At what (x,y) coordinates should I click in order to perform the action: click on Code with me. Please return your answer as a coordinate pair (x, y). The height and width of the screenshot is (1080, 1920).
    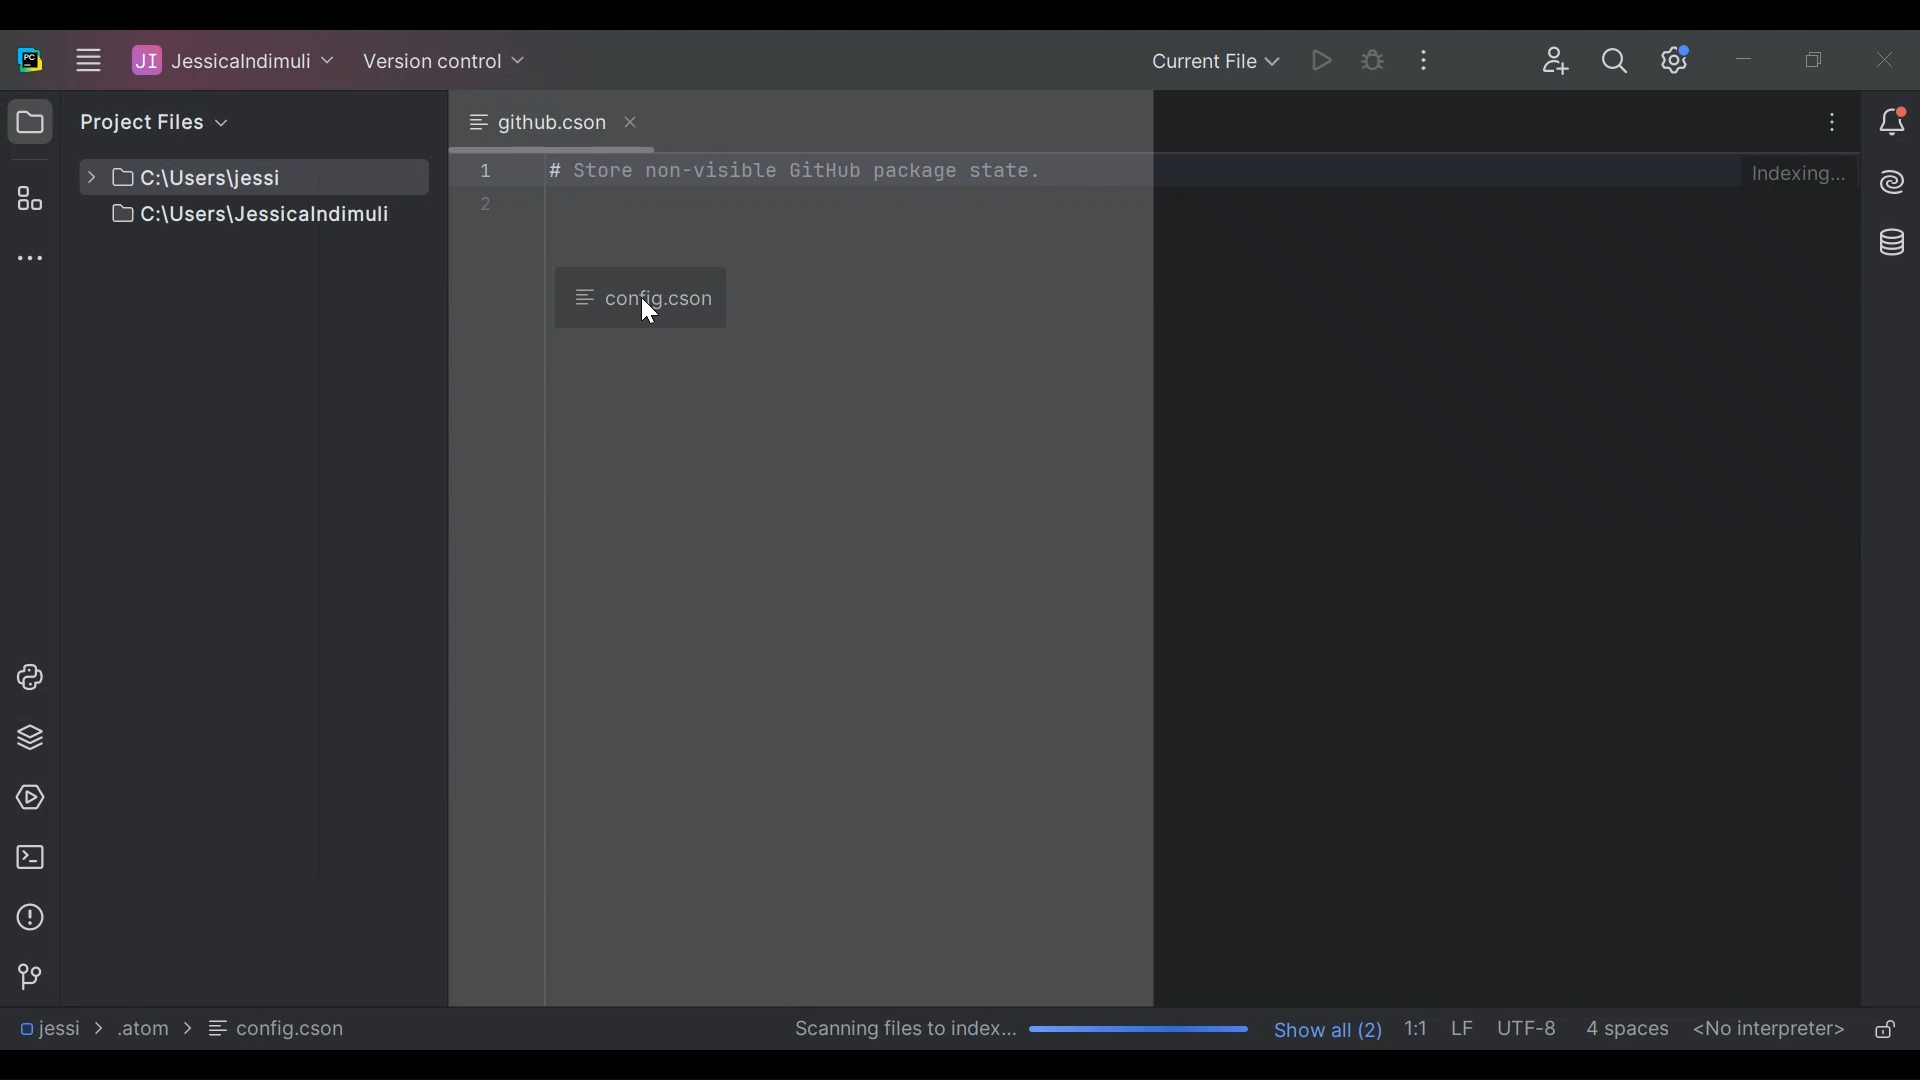
    Looking at the image, I should click on (1556, 62).